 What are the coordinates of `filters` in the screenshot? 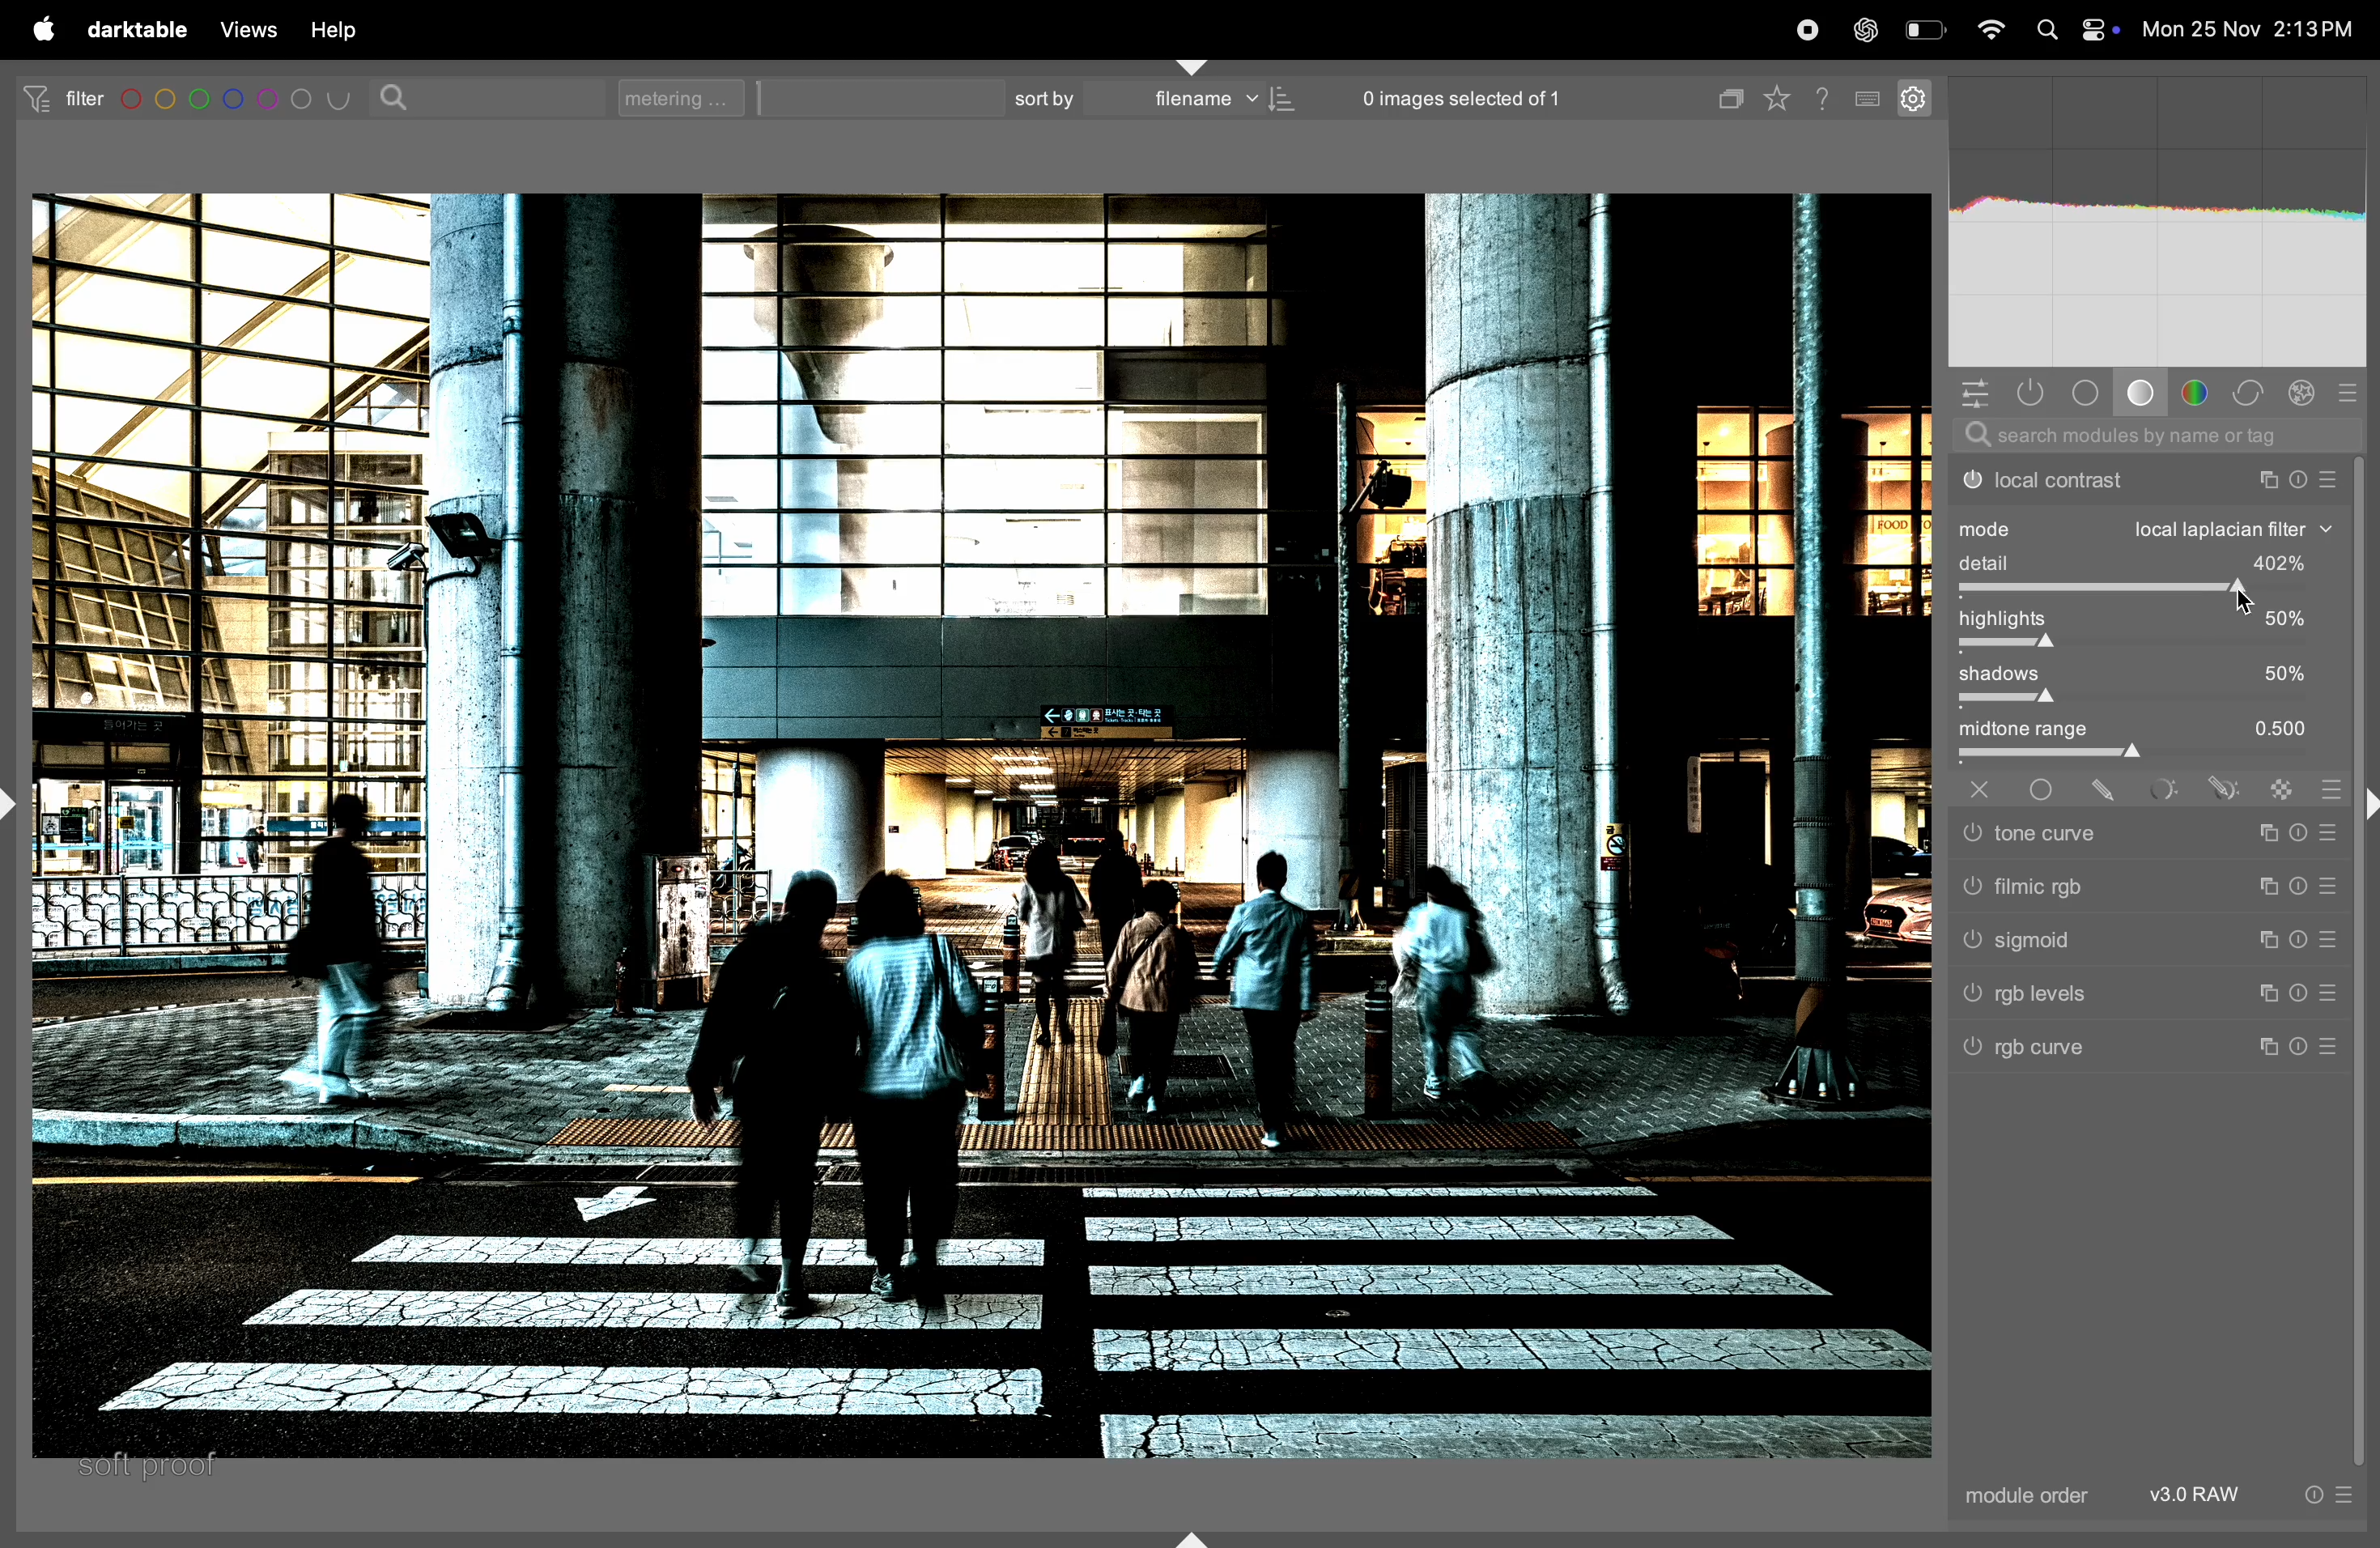 It's located at (240, 100).